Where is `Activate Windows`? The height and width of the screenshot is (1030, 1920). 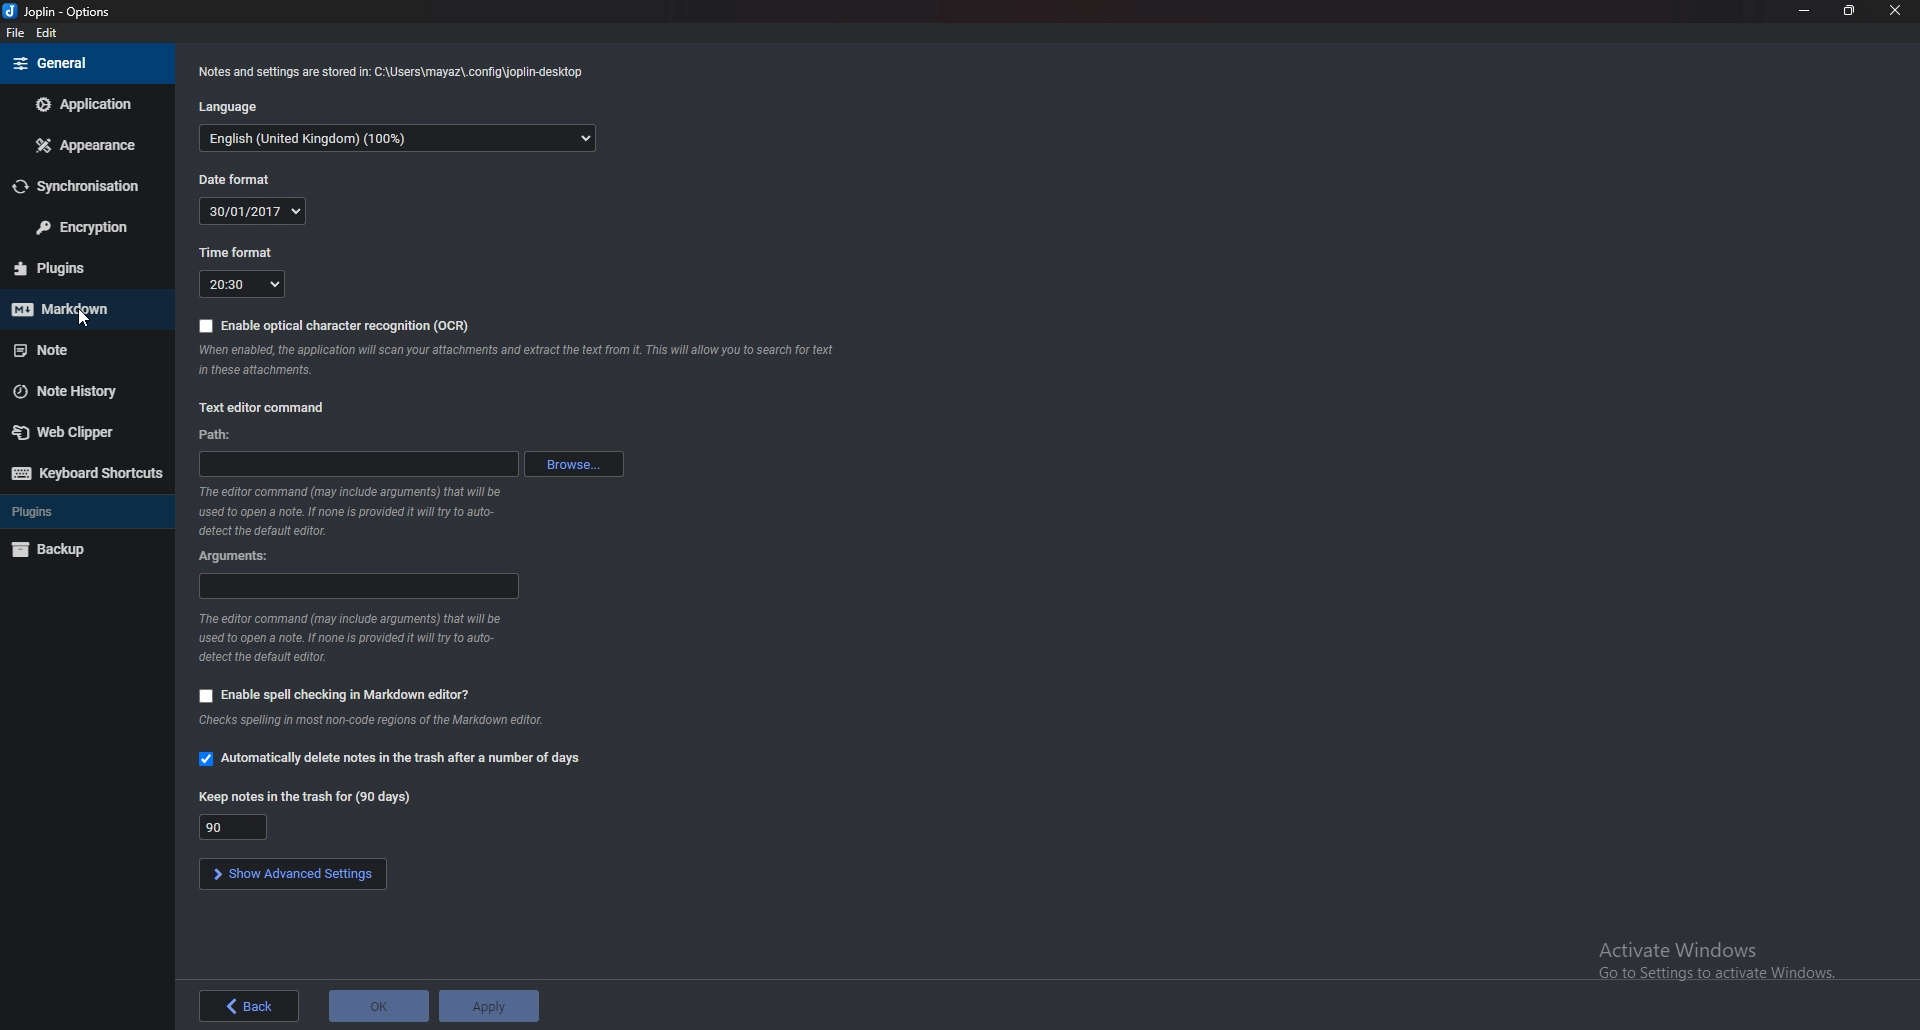
Activate Windows is located at coordinates (1716, 960).